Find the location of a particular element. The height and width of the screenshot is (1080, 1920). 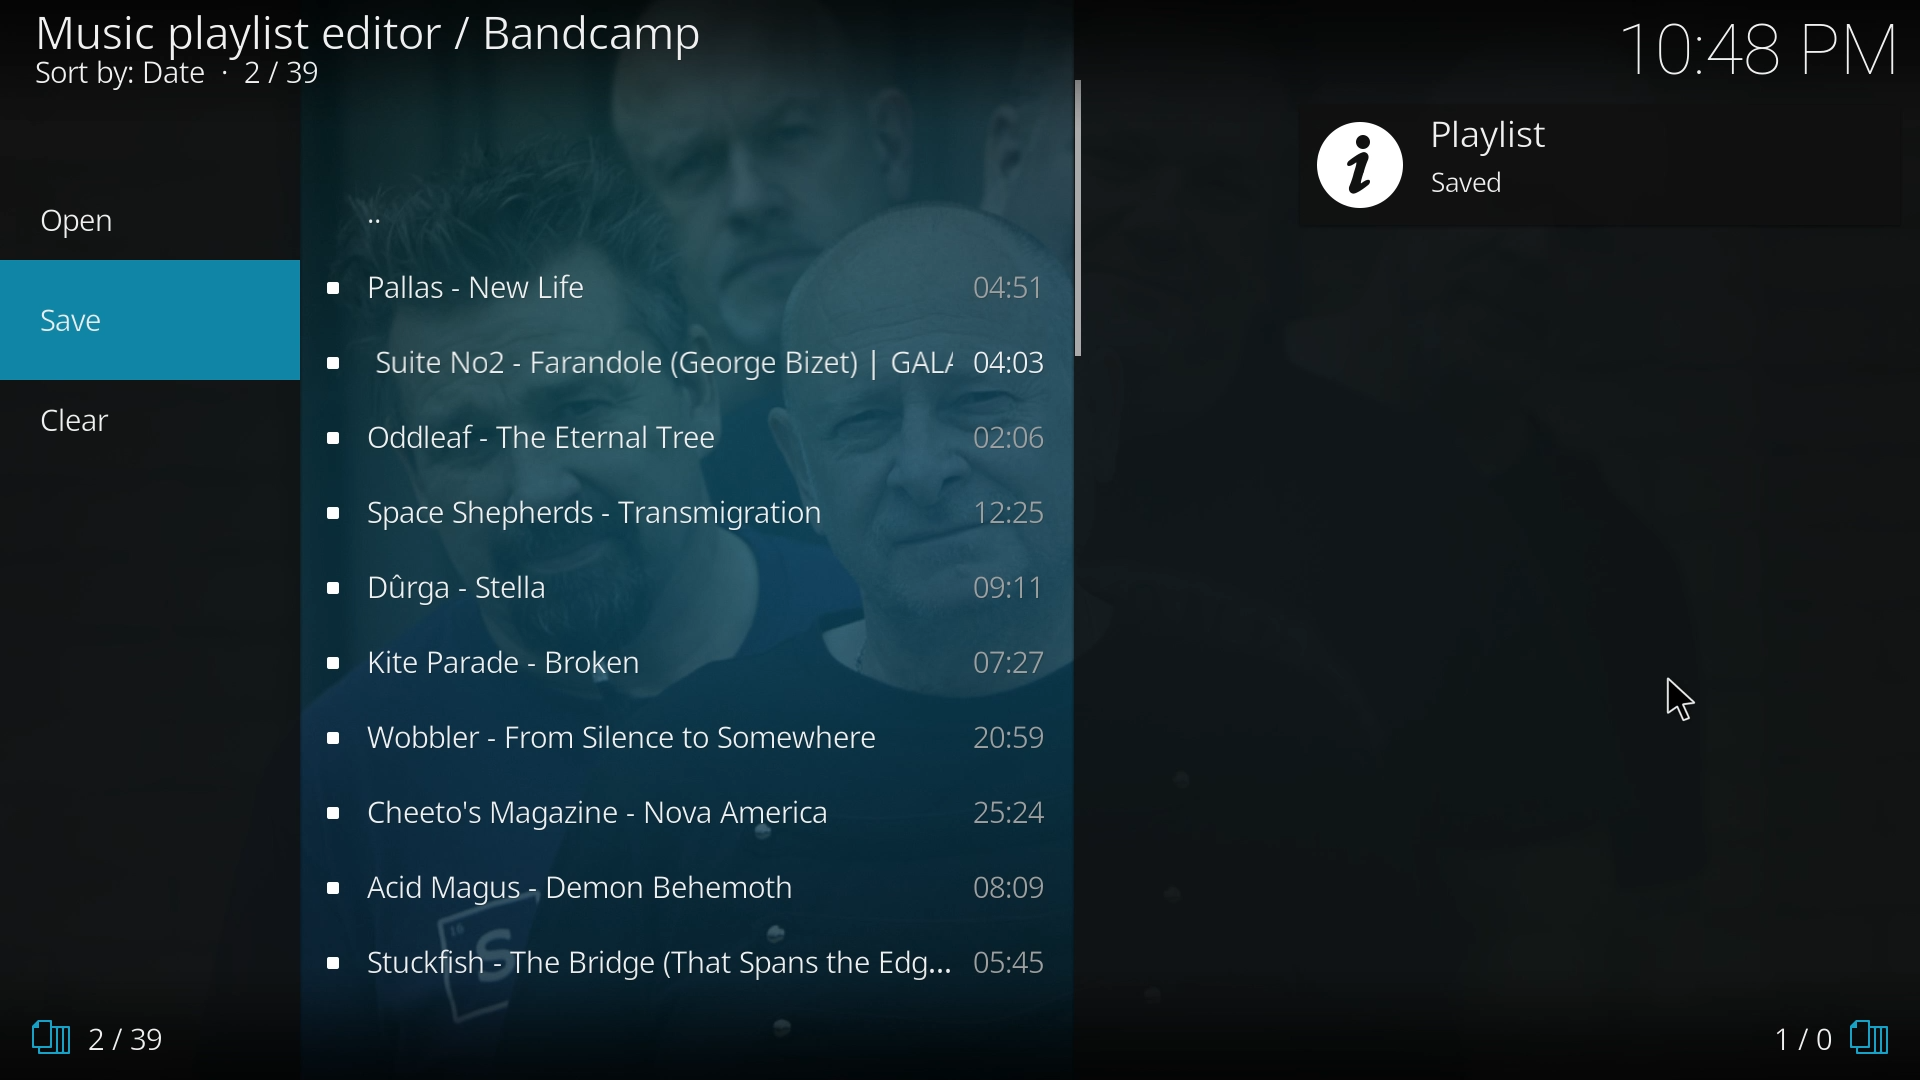

save is located at coordinates (139, 323).